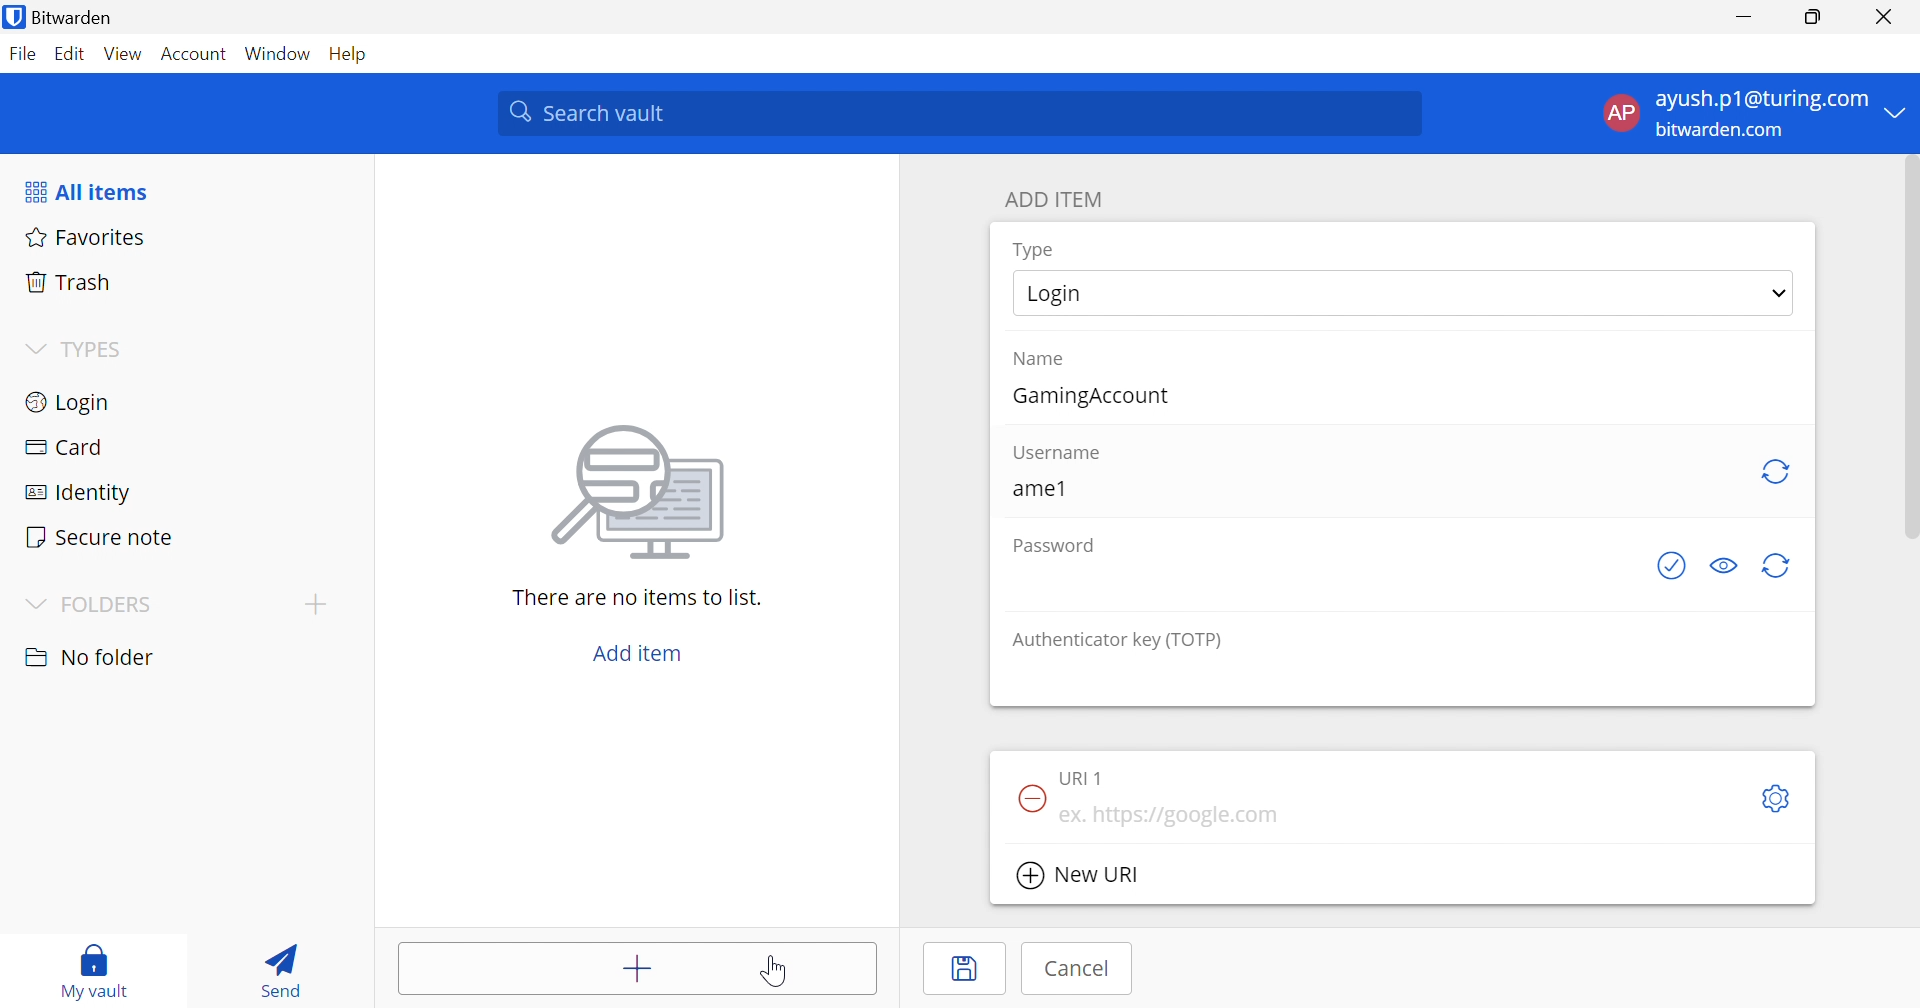 The image size is (1920, 1008). What do you see at coordinates (1059, 294) in the screenshot?
I see `Login` at bounding box center [1059, 294].